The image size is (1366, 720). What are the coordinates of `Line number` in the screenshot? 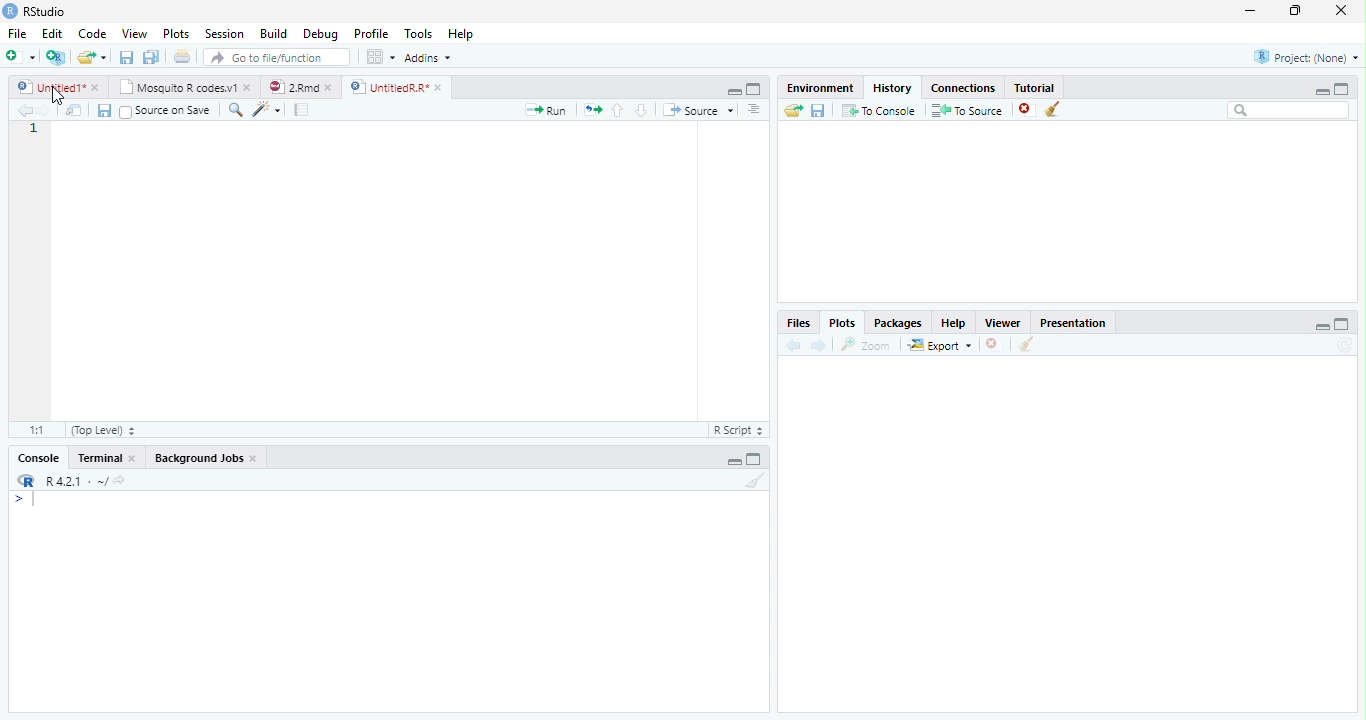 It's located at (35, 130).